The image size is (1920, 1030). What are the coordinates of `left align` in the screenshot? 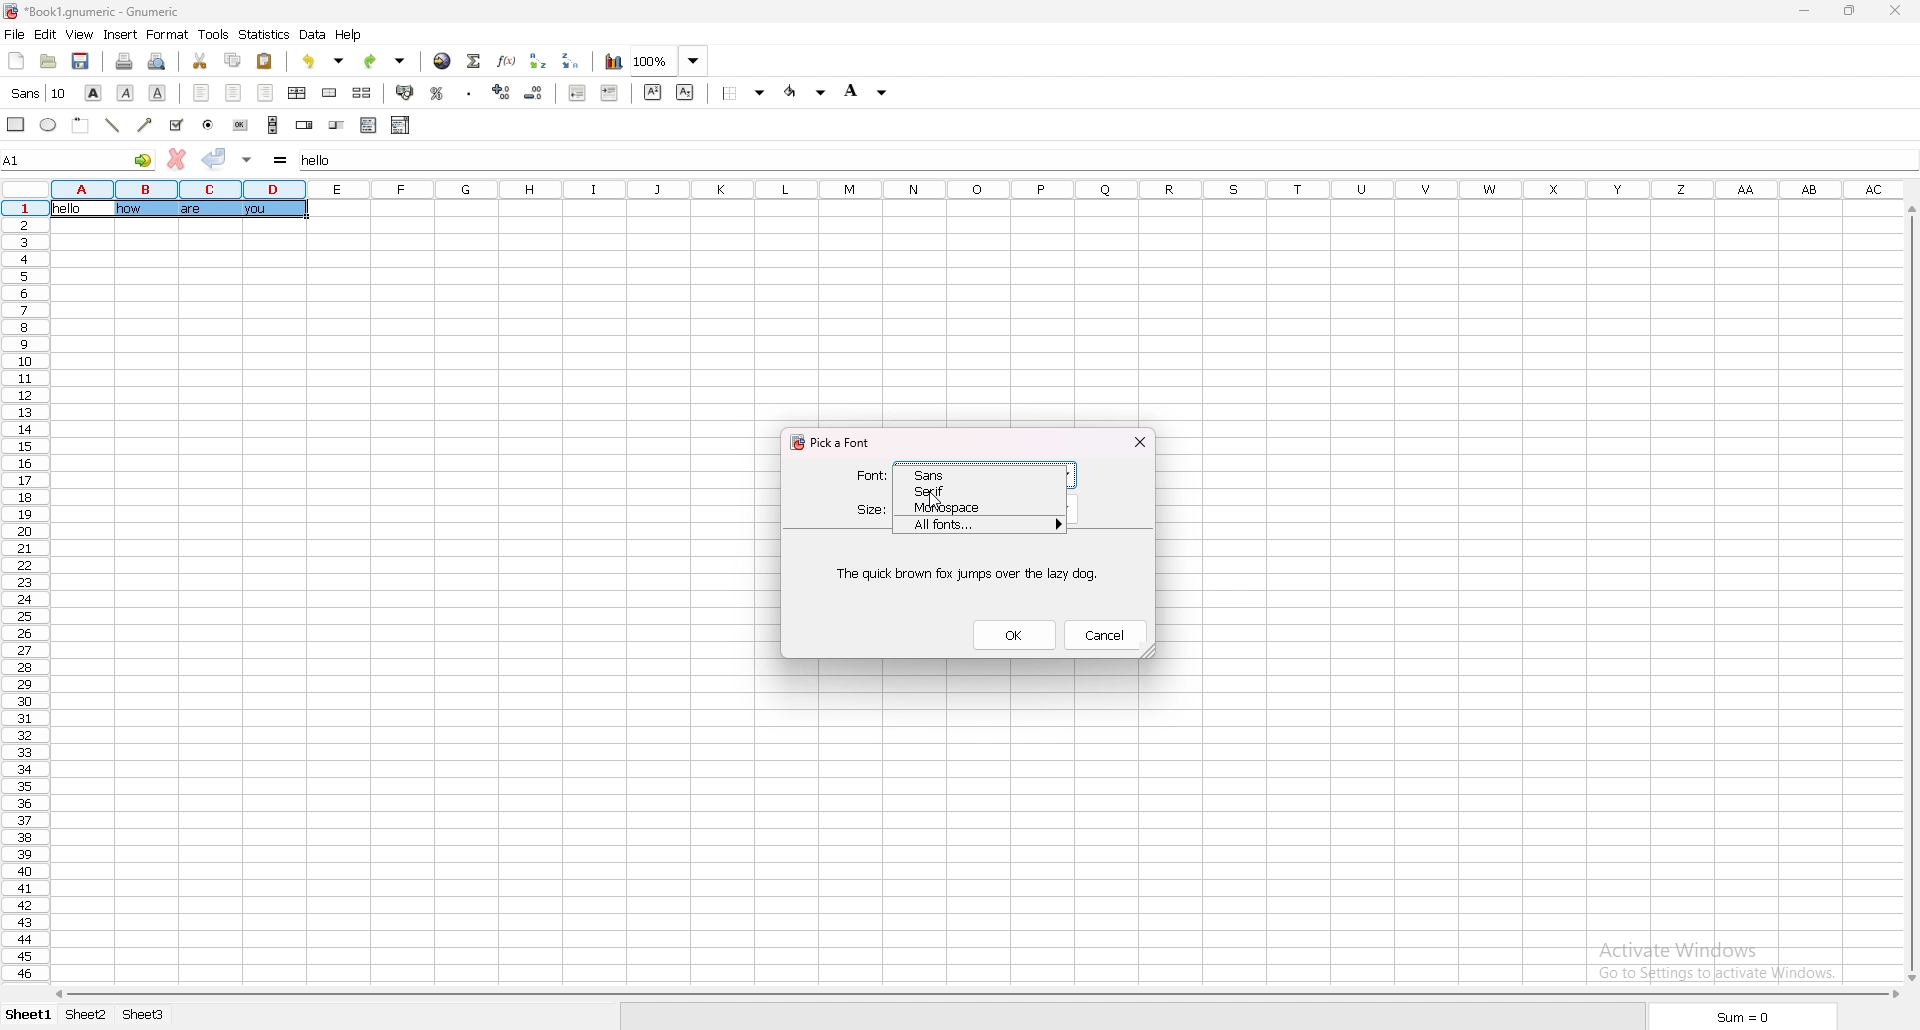 It's located at (202, 93).